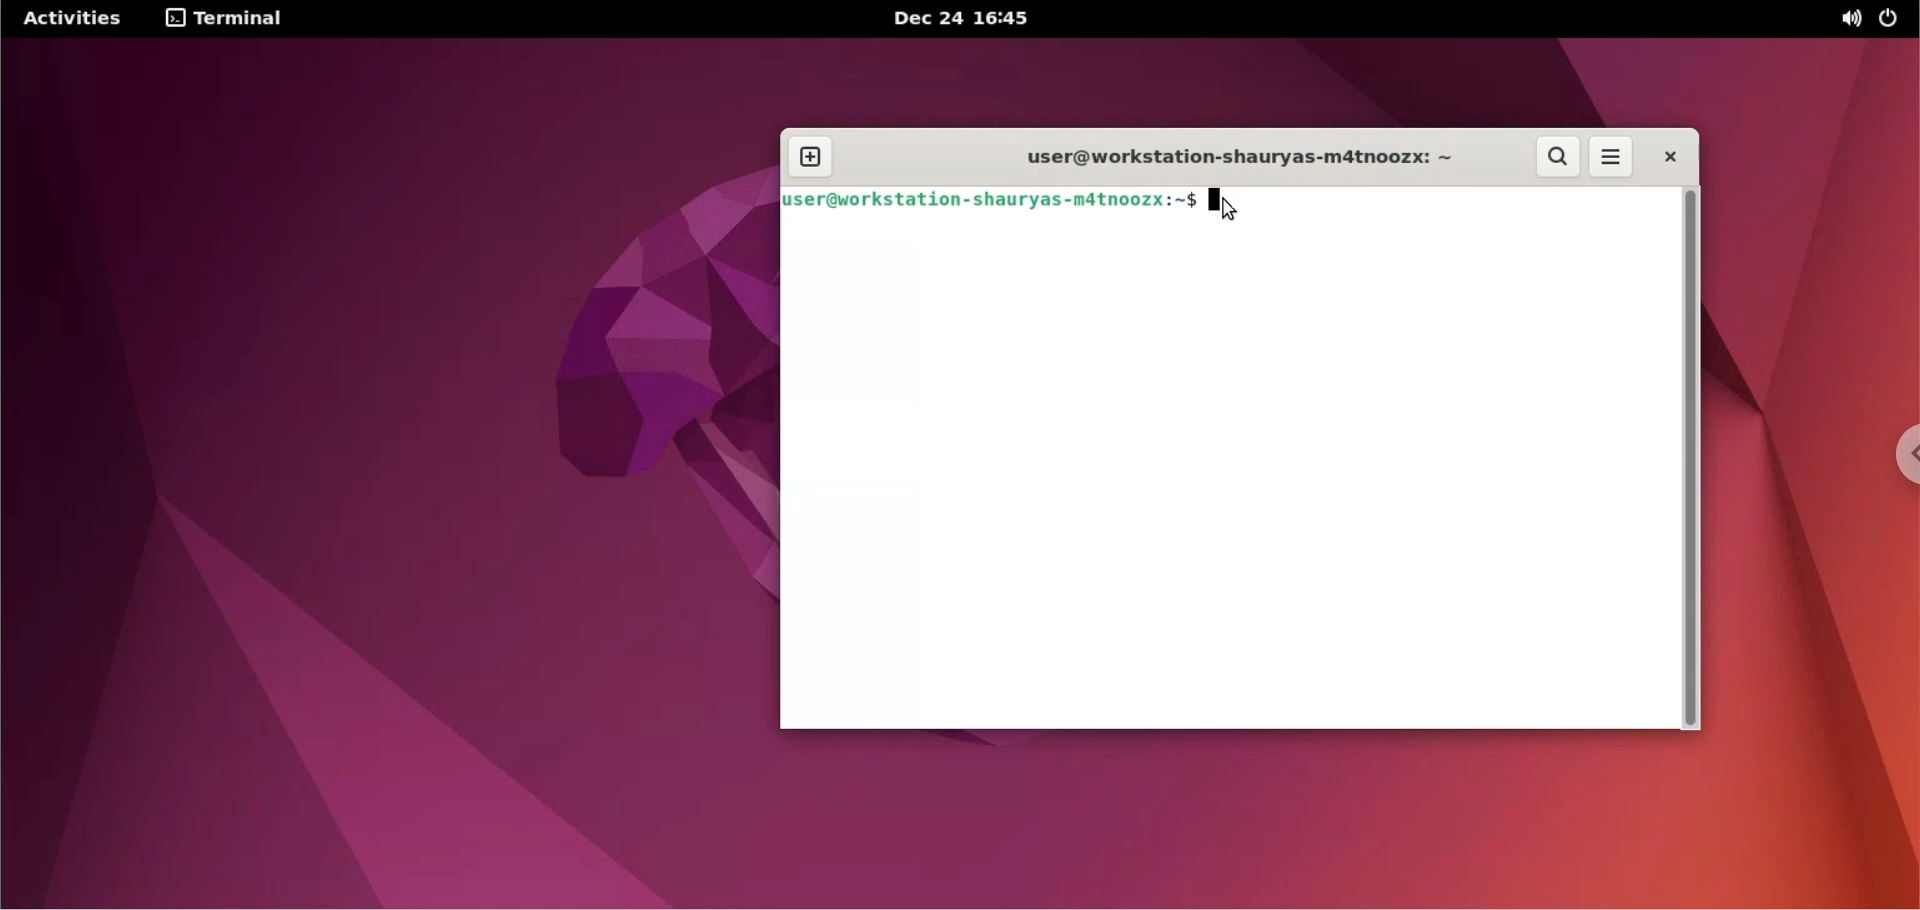  I want to click on power options, so click(1893, 20).